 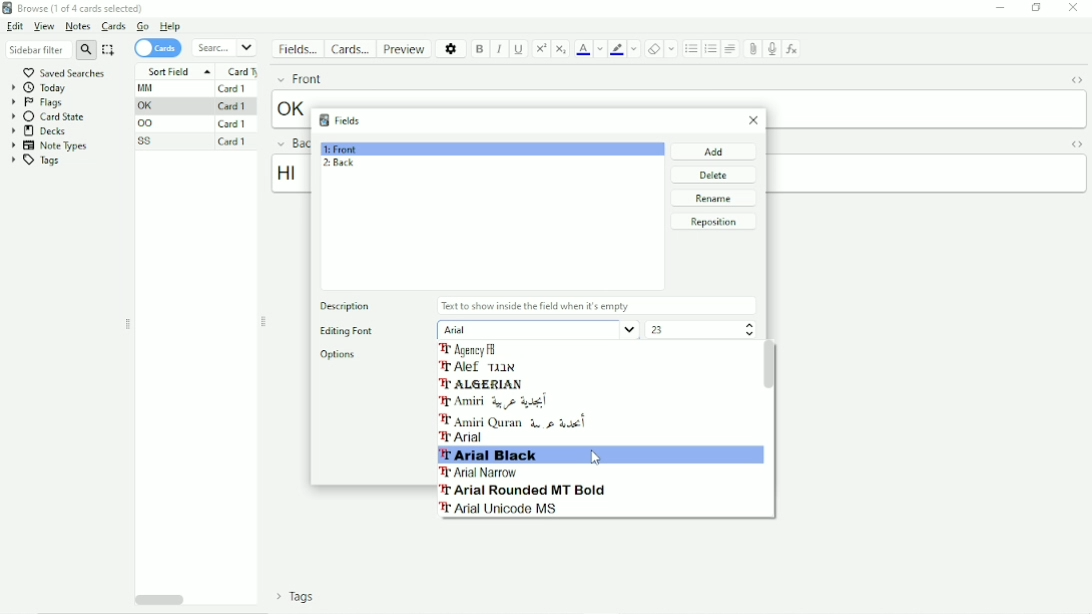 I want to click on Editing Font, so click(x=345, y=332).